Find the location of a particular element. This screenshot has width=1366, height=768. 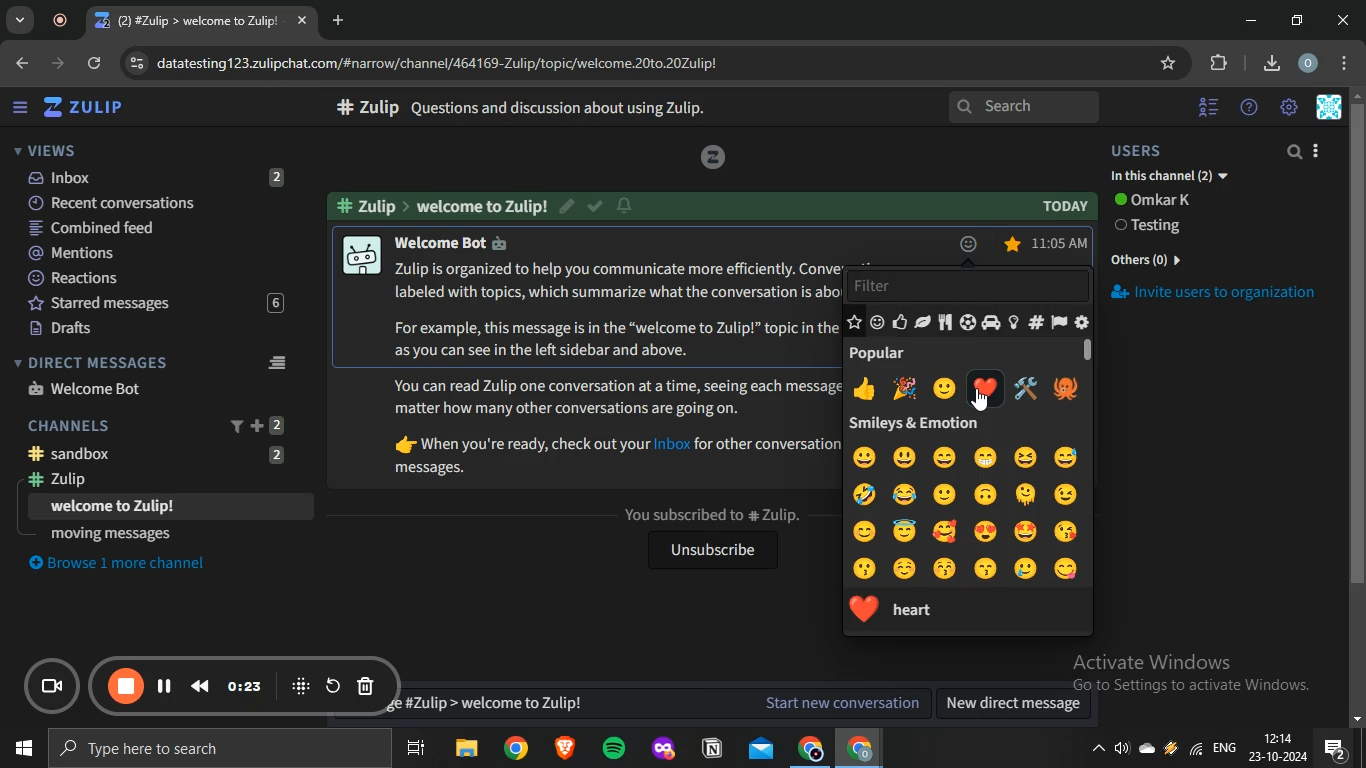

edit is located at coordinates (569, 204).